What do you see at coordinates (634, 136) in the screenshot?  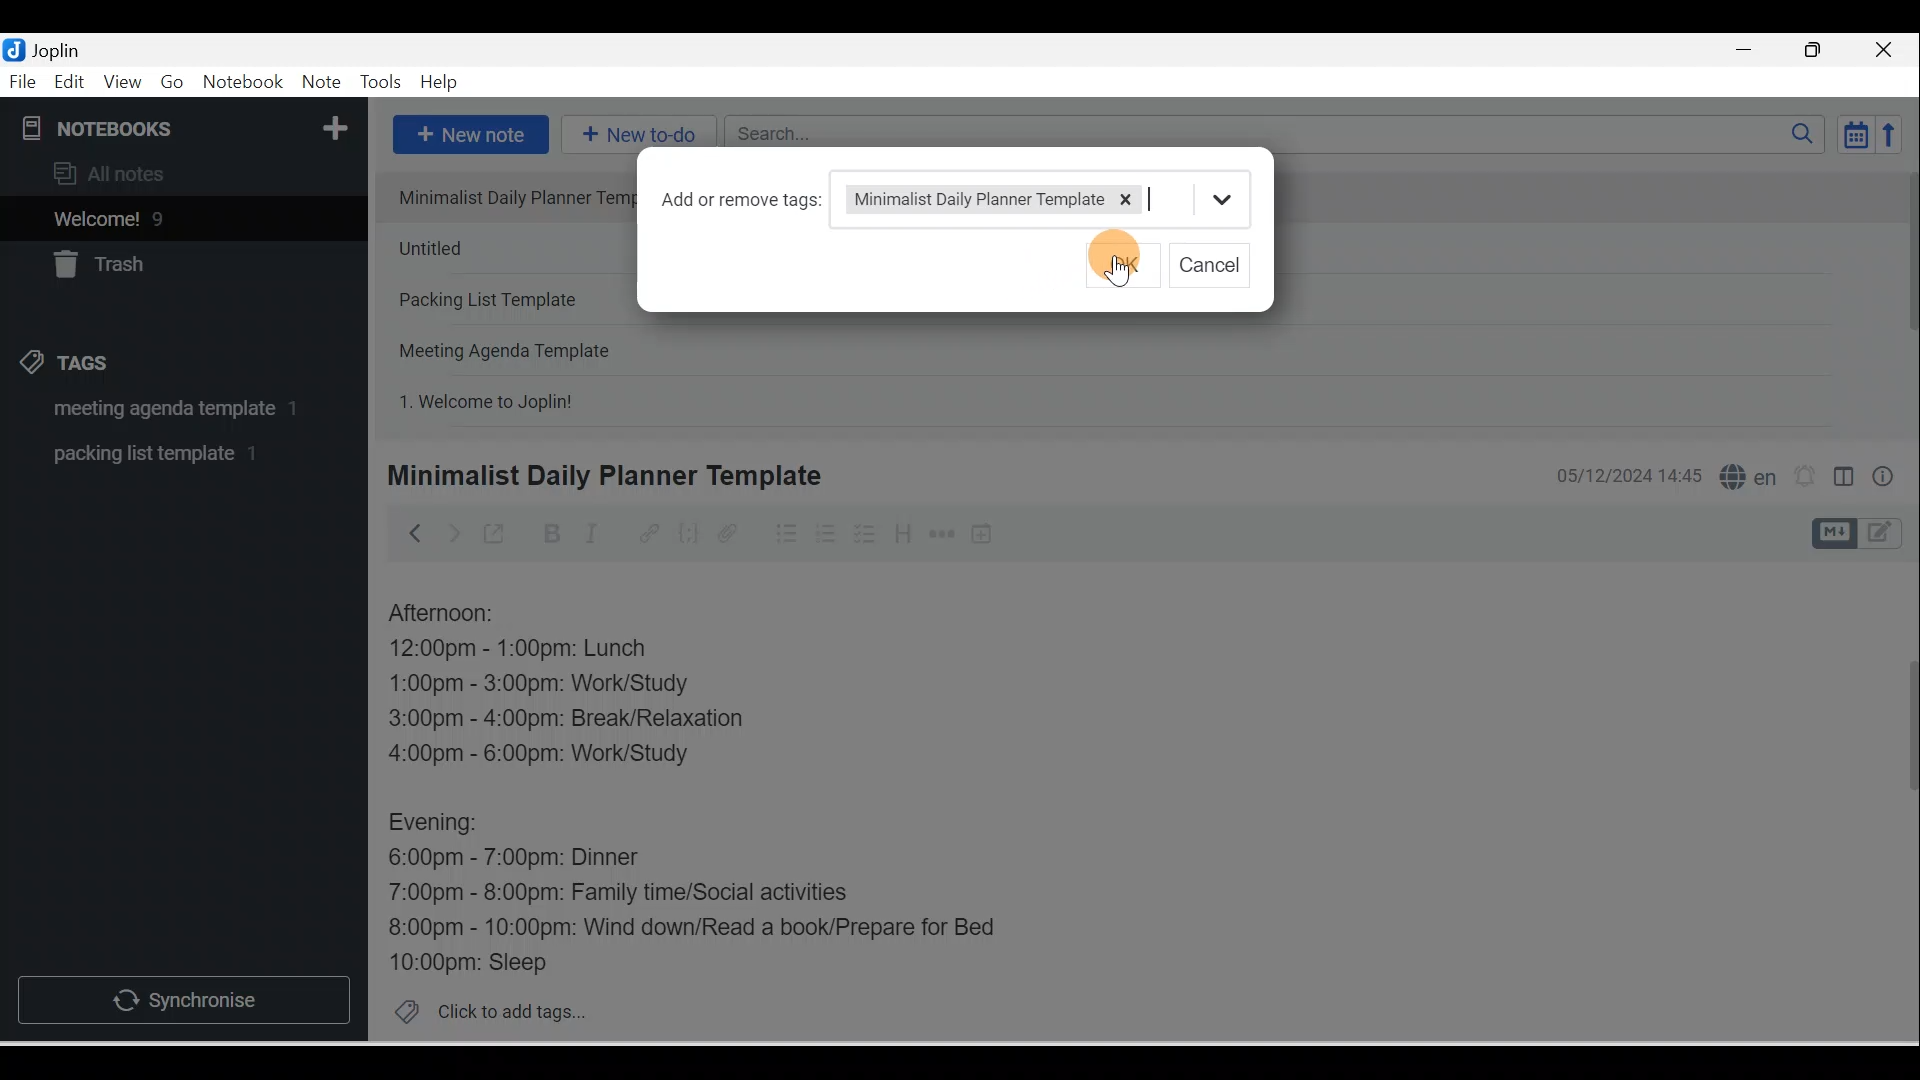 I see `New to-do` at bounding box center [634, 136].